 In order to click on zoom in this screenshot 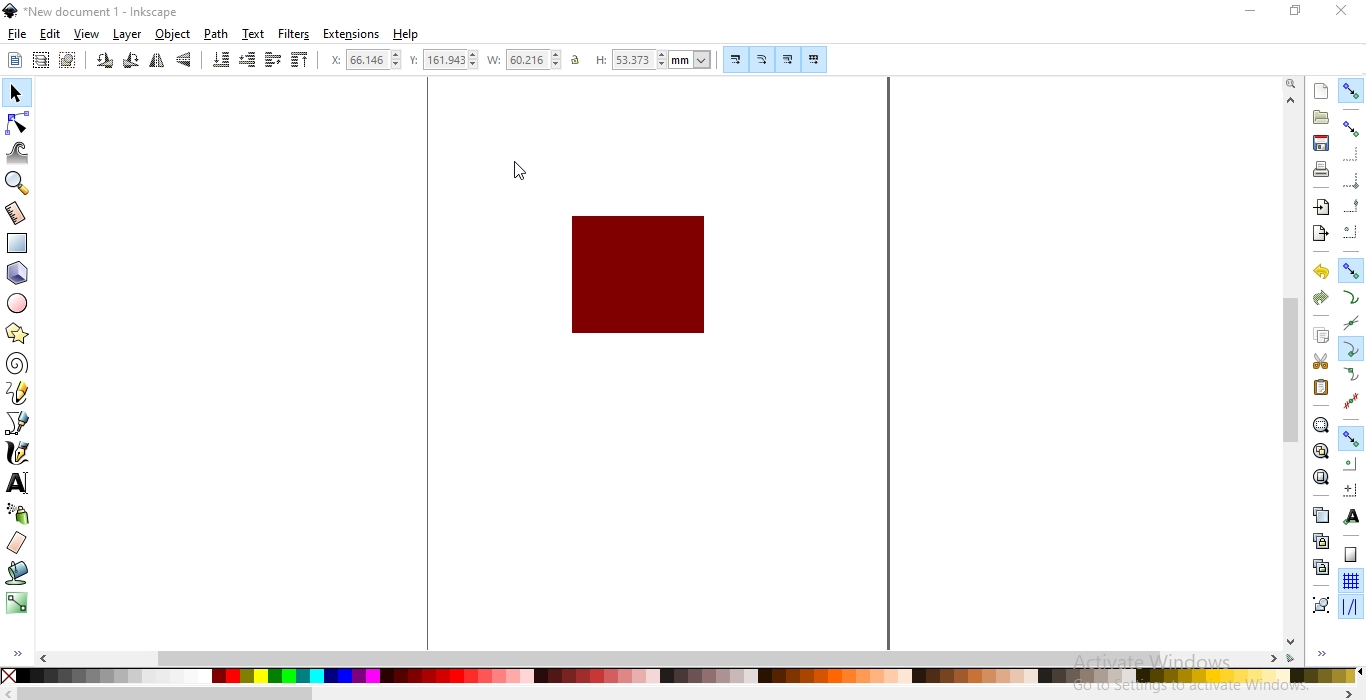, I will do `click(1290, 85)`.